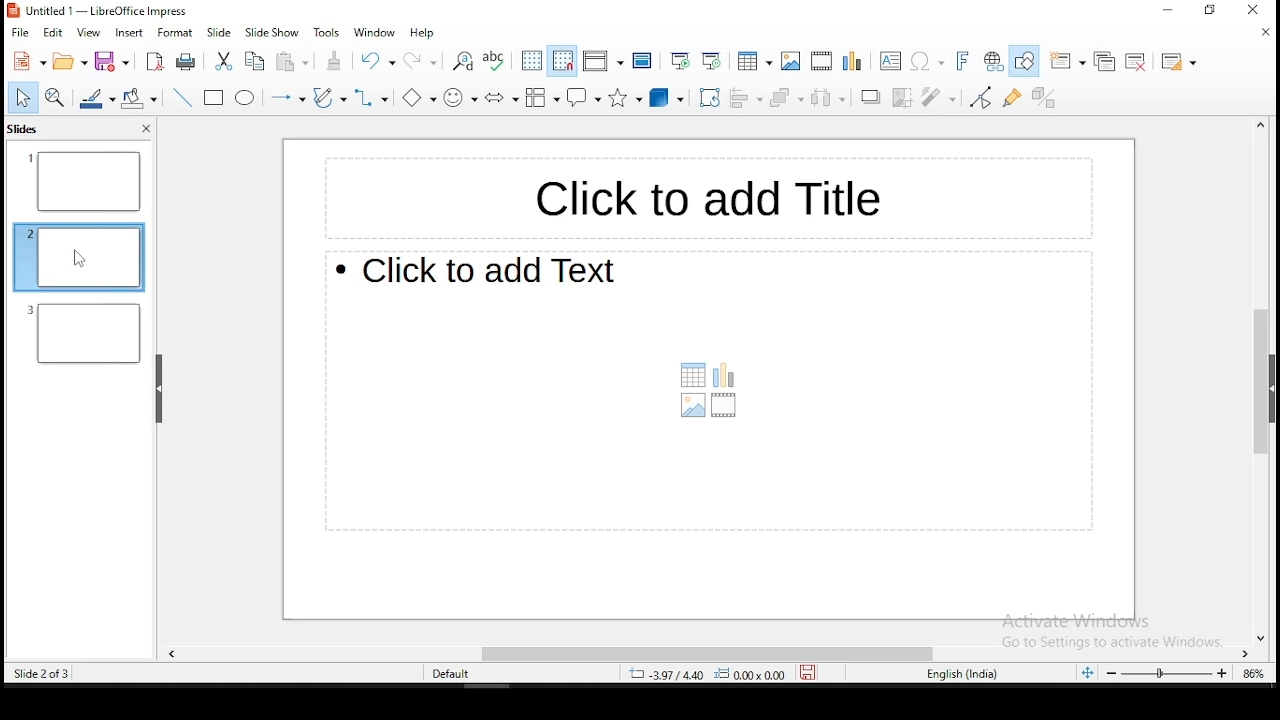 The width and height of the screenshot is (1280, 720). What do you see at coordinates (40, 674) in the screenshot?
I see `slide 2 of 3` at bounding box center [40, 674].